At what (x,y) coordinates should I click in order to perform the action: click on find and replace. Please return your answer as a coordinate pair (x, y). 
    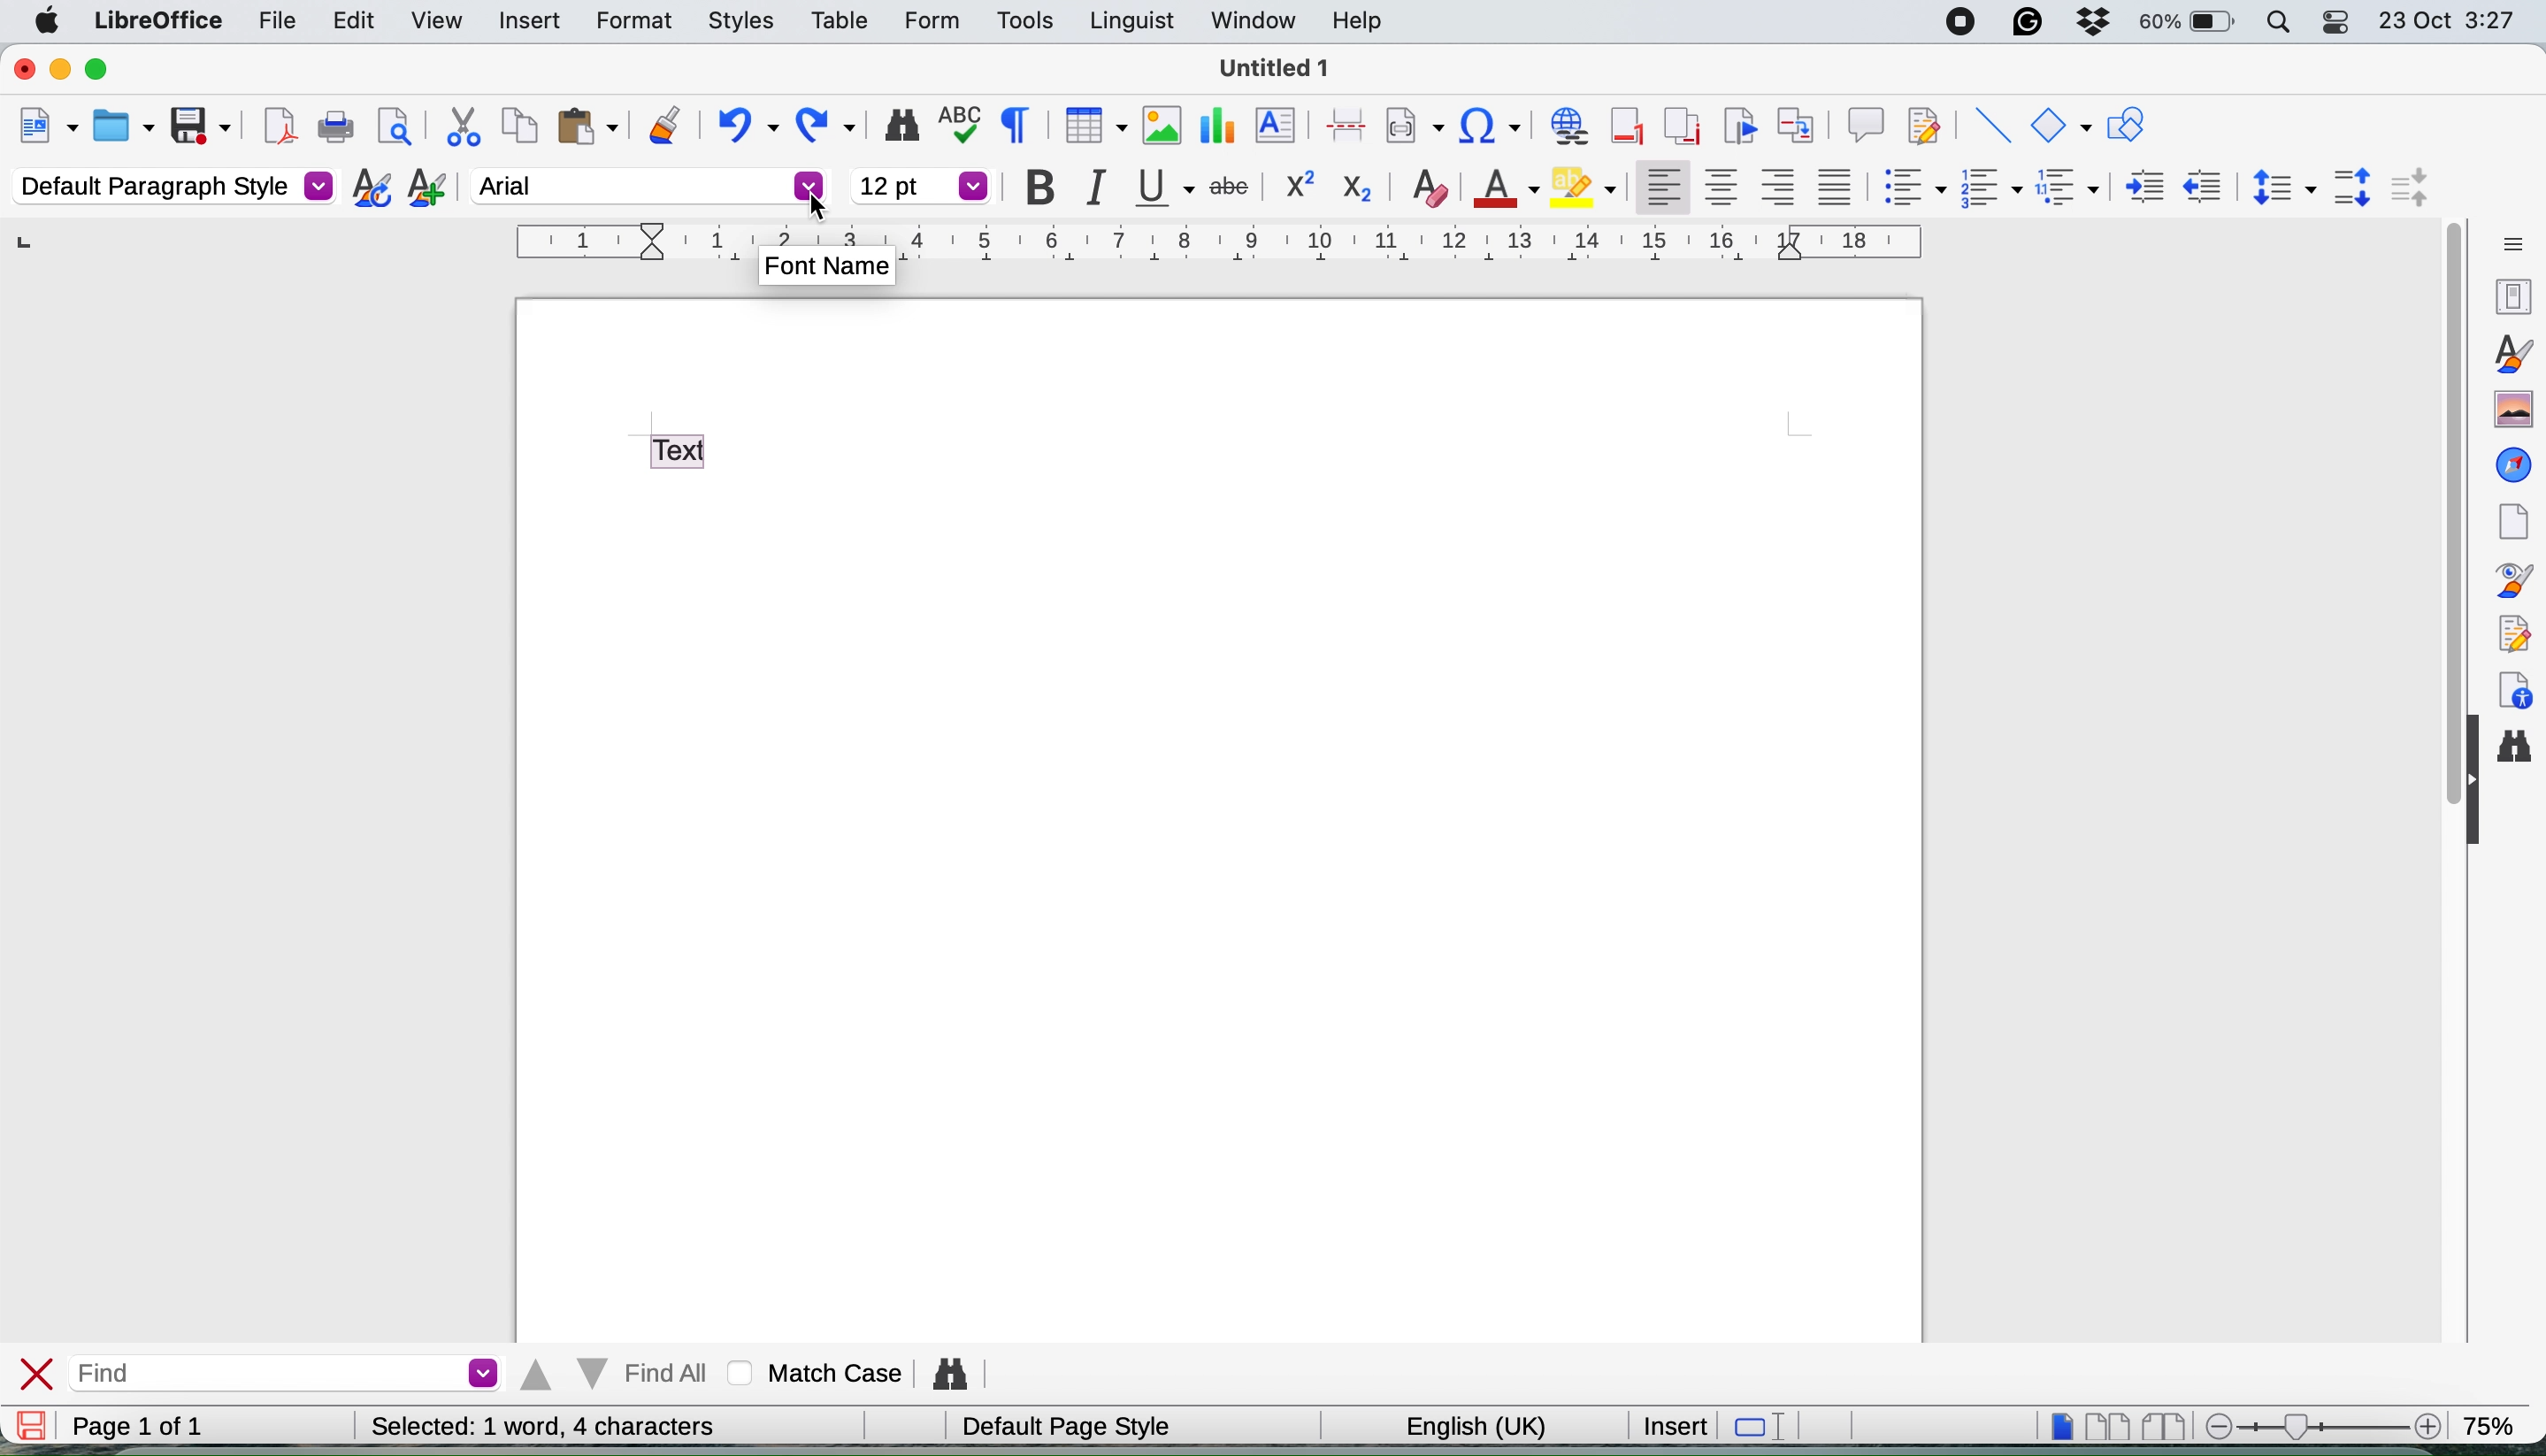
    Looking at the image, I should click on (2522, 756).